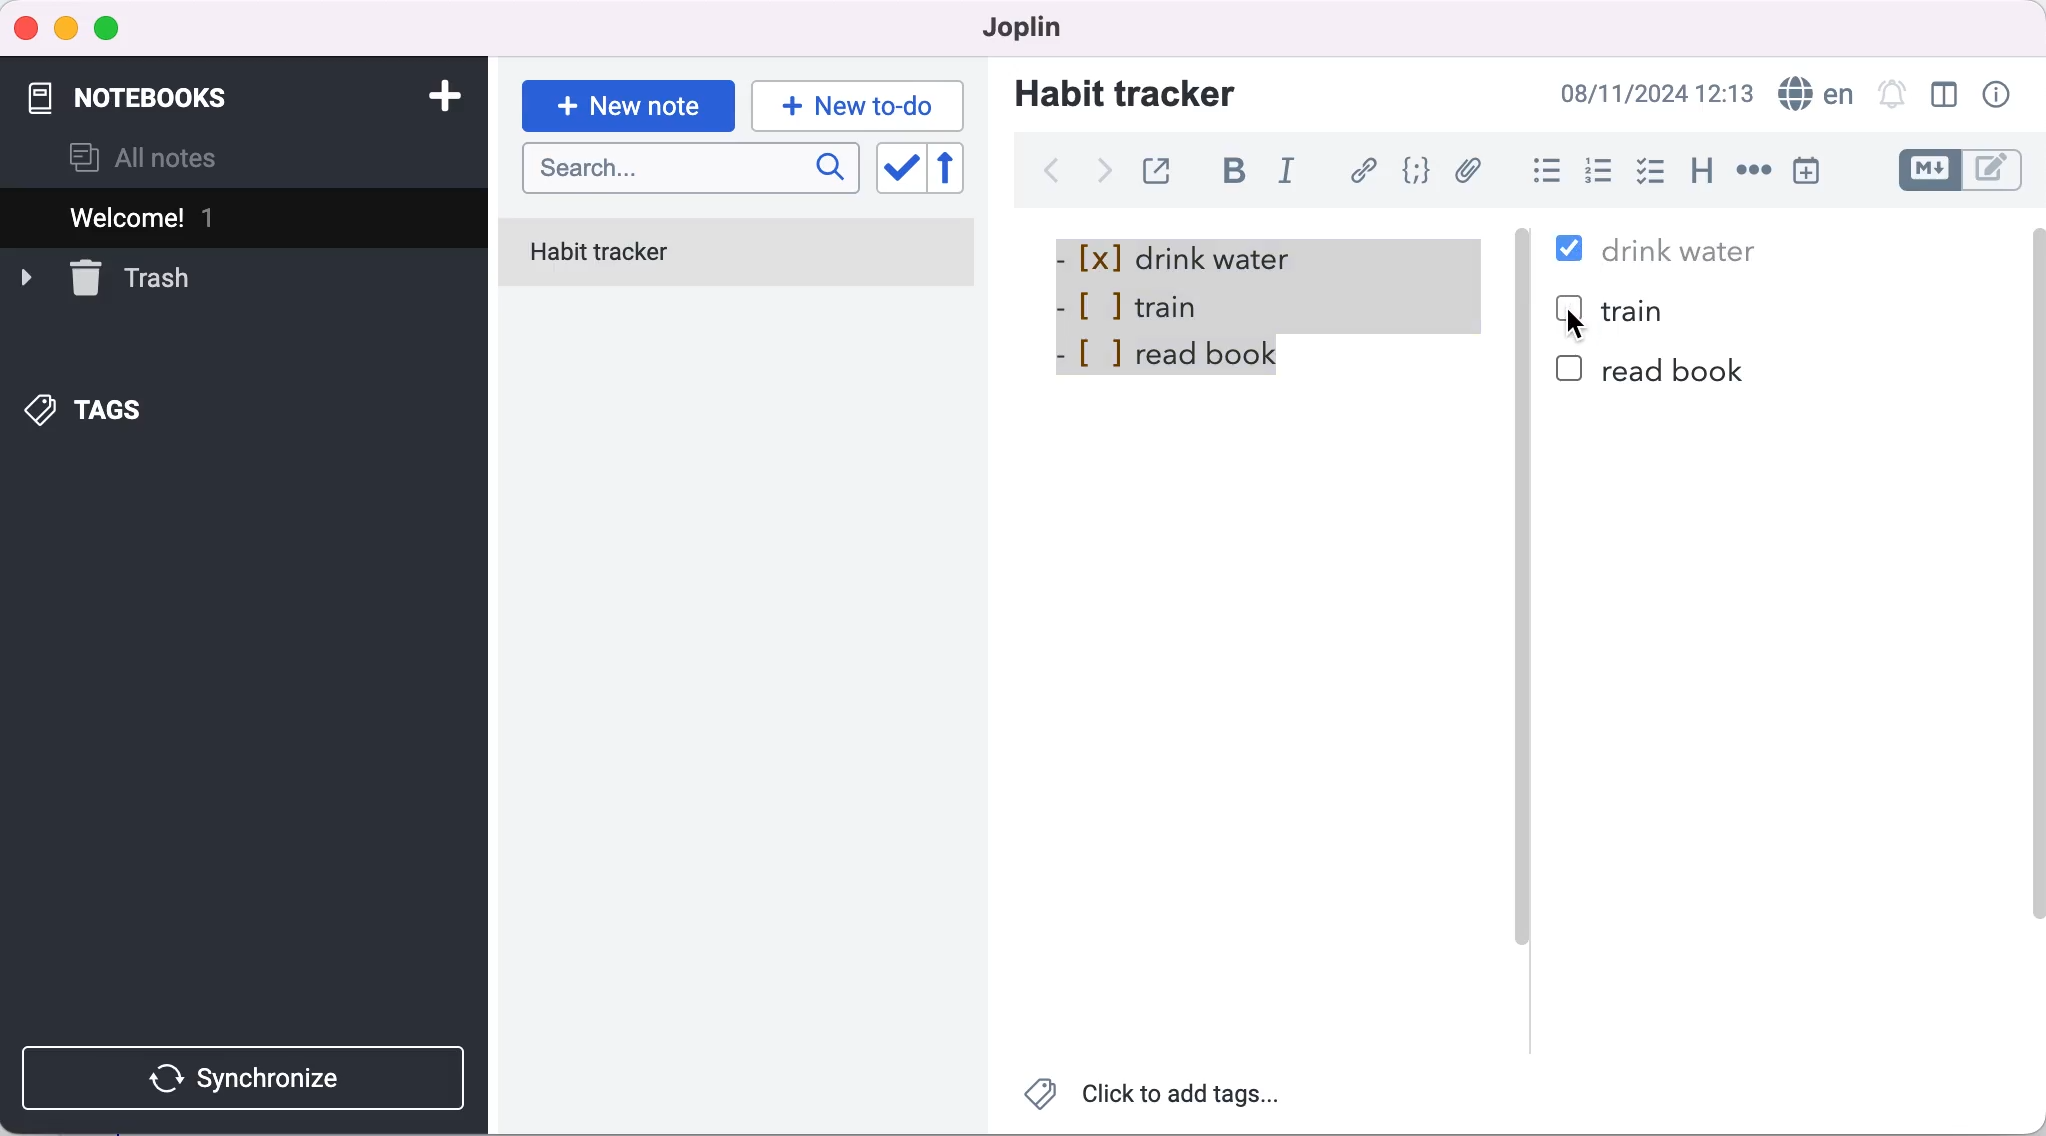 The width and height of the screenshot is (2046, 1136). Describe the element at coordinates (1651, 93) in the screenshot. I see `08/11/2024 12:13` at that location.